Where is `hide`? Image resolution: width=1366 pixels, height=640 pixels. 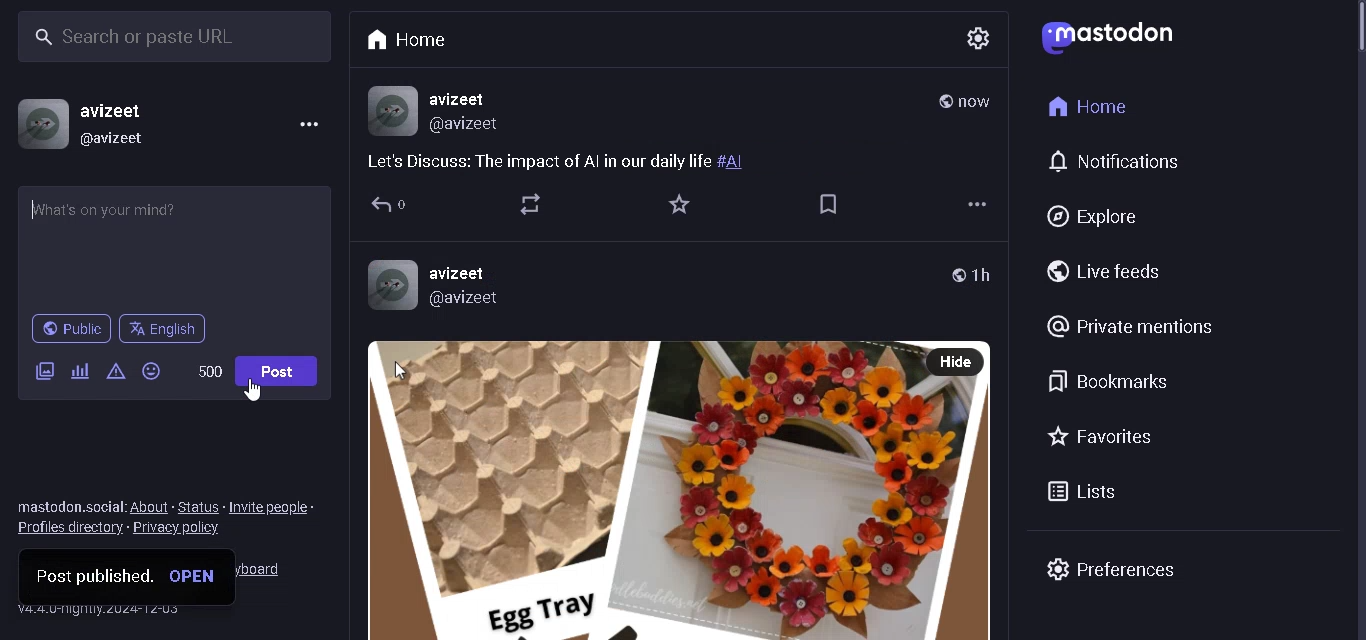
hide is located at coordinates (952, 363).